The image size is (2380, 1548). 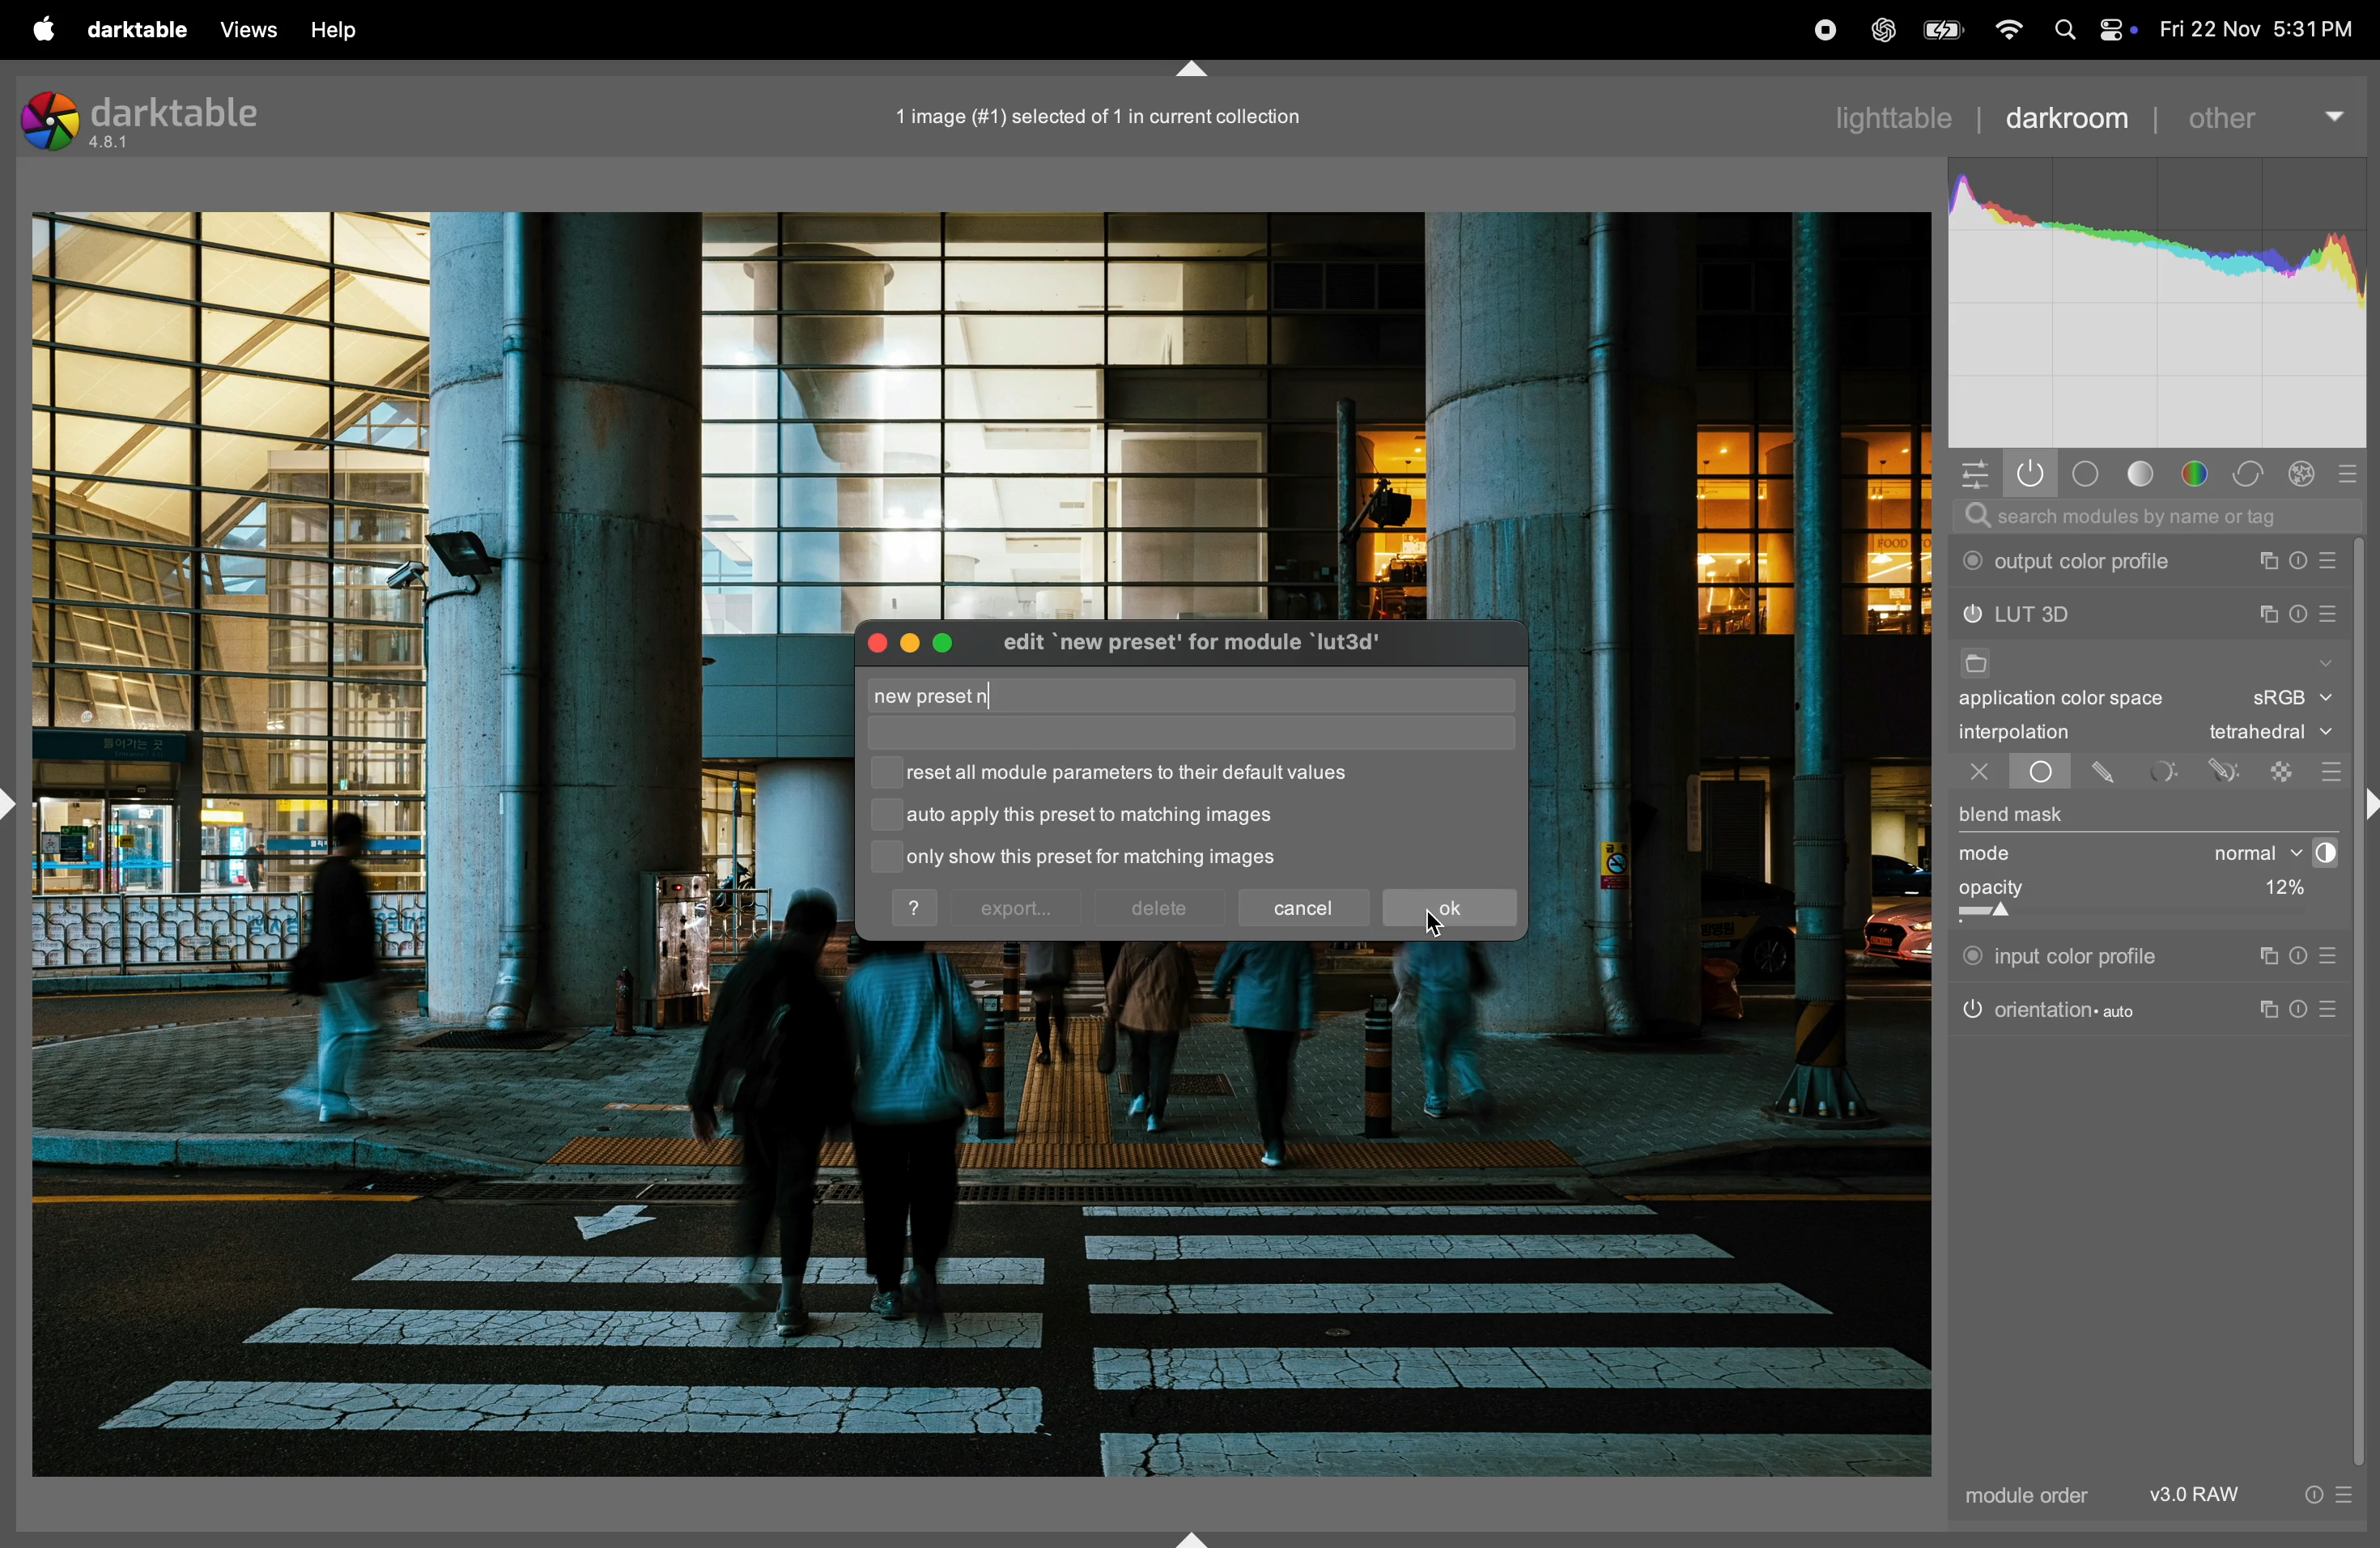 What do you see at coordinates (2365, 807) in the screenshot?
I see `` at bounding box center [2365, 807].